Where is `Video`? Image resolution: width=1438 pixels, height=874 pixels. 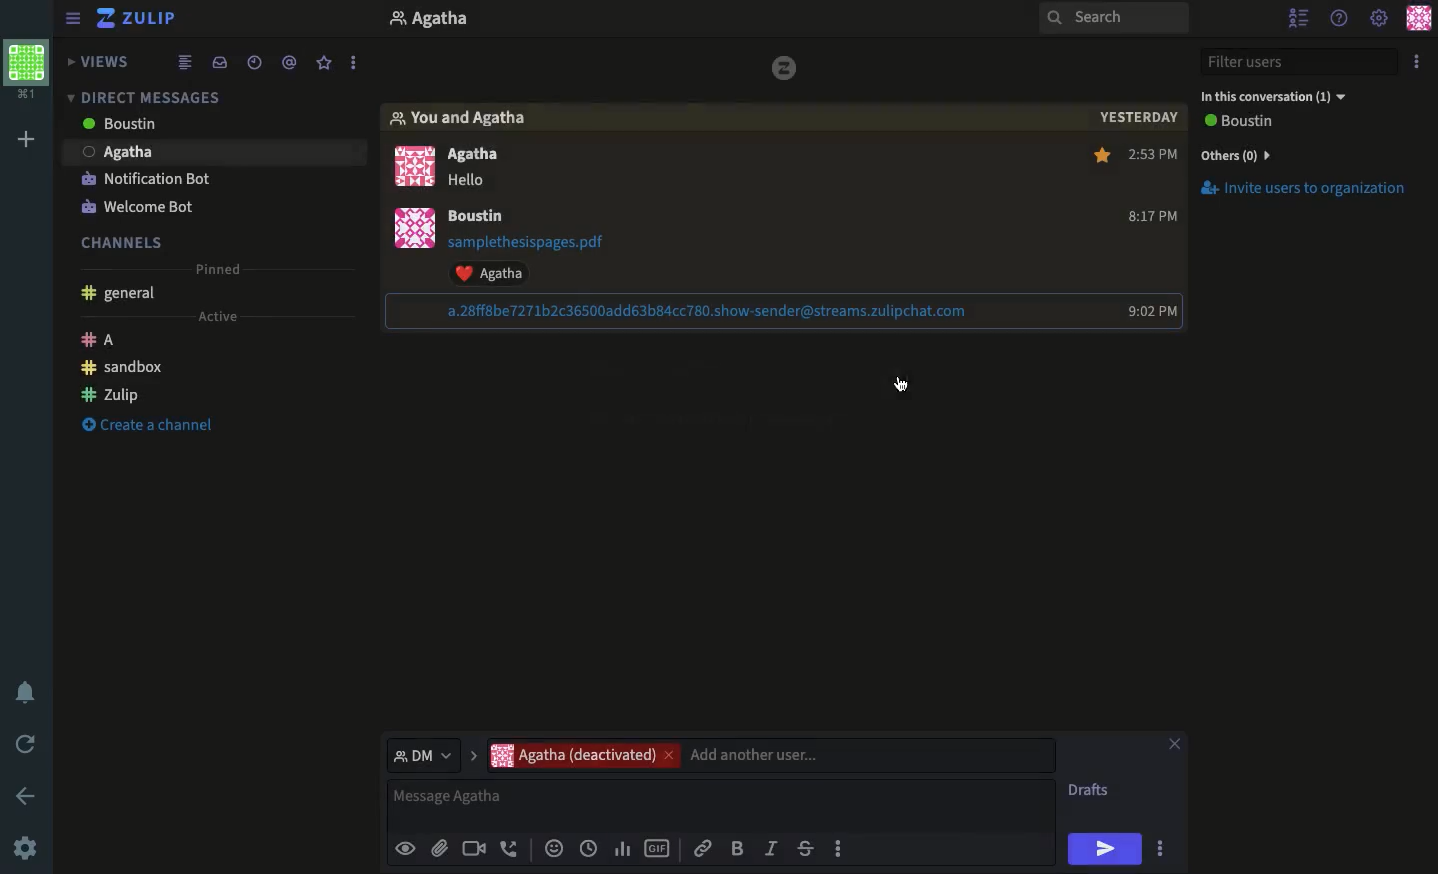
Video is located at coordinates (472, 850).